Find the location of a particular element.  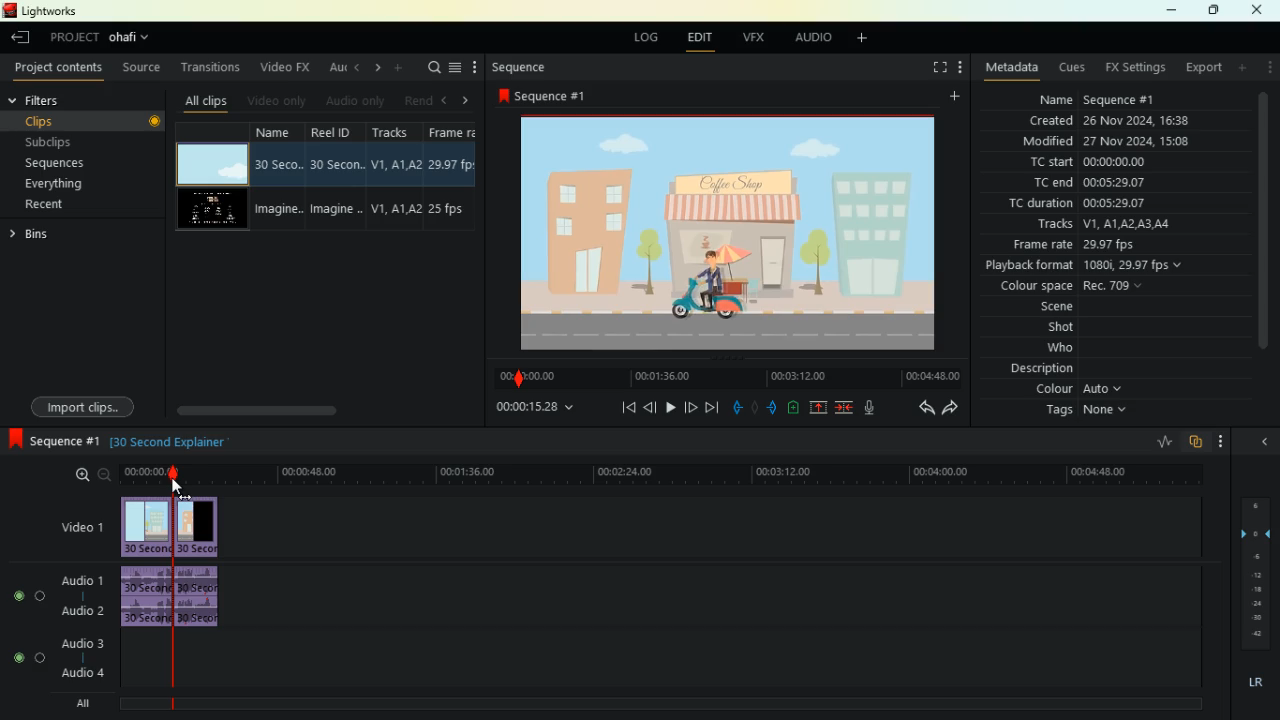

battery is located at coordinates (793, 408).